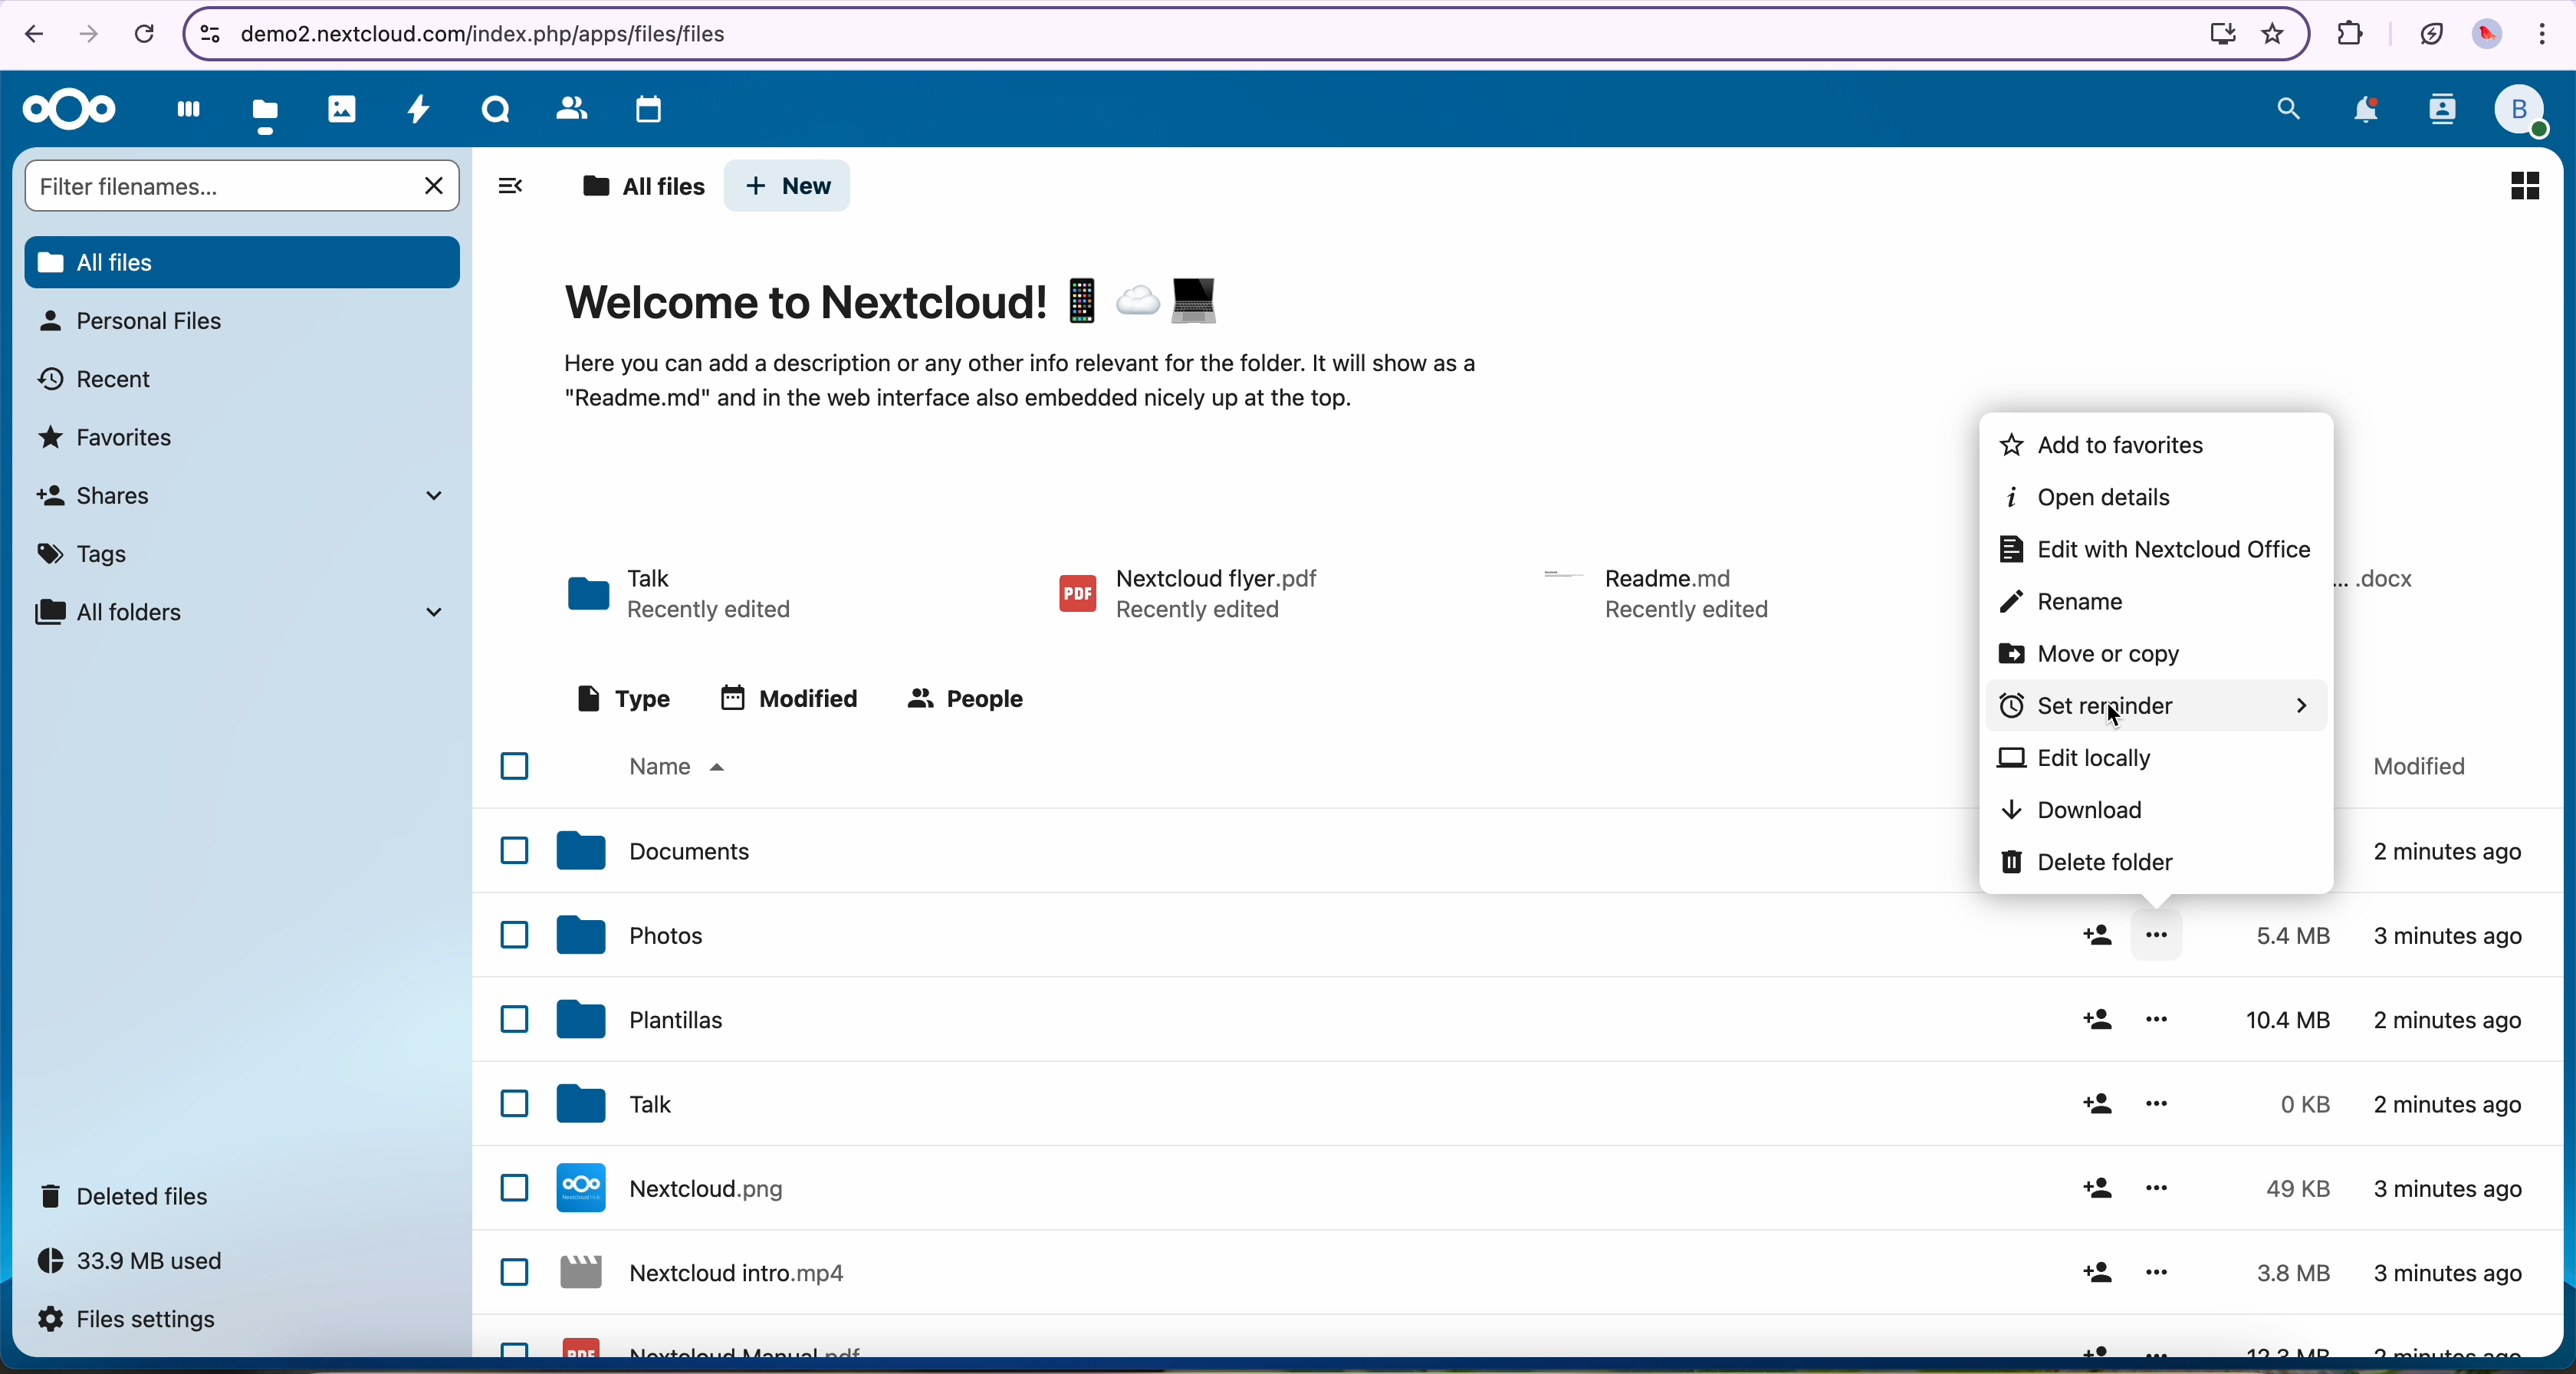 This screenshot has width=2576, height=1374. Describe the element at coordinates (721, 1344) in the screenshot. I see `Nextcloud pdf` at that location.